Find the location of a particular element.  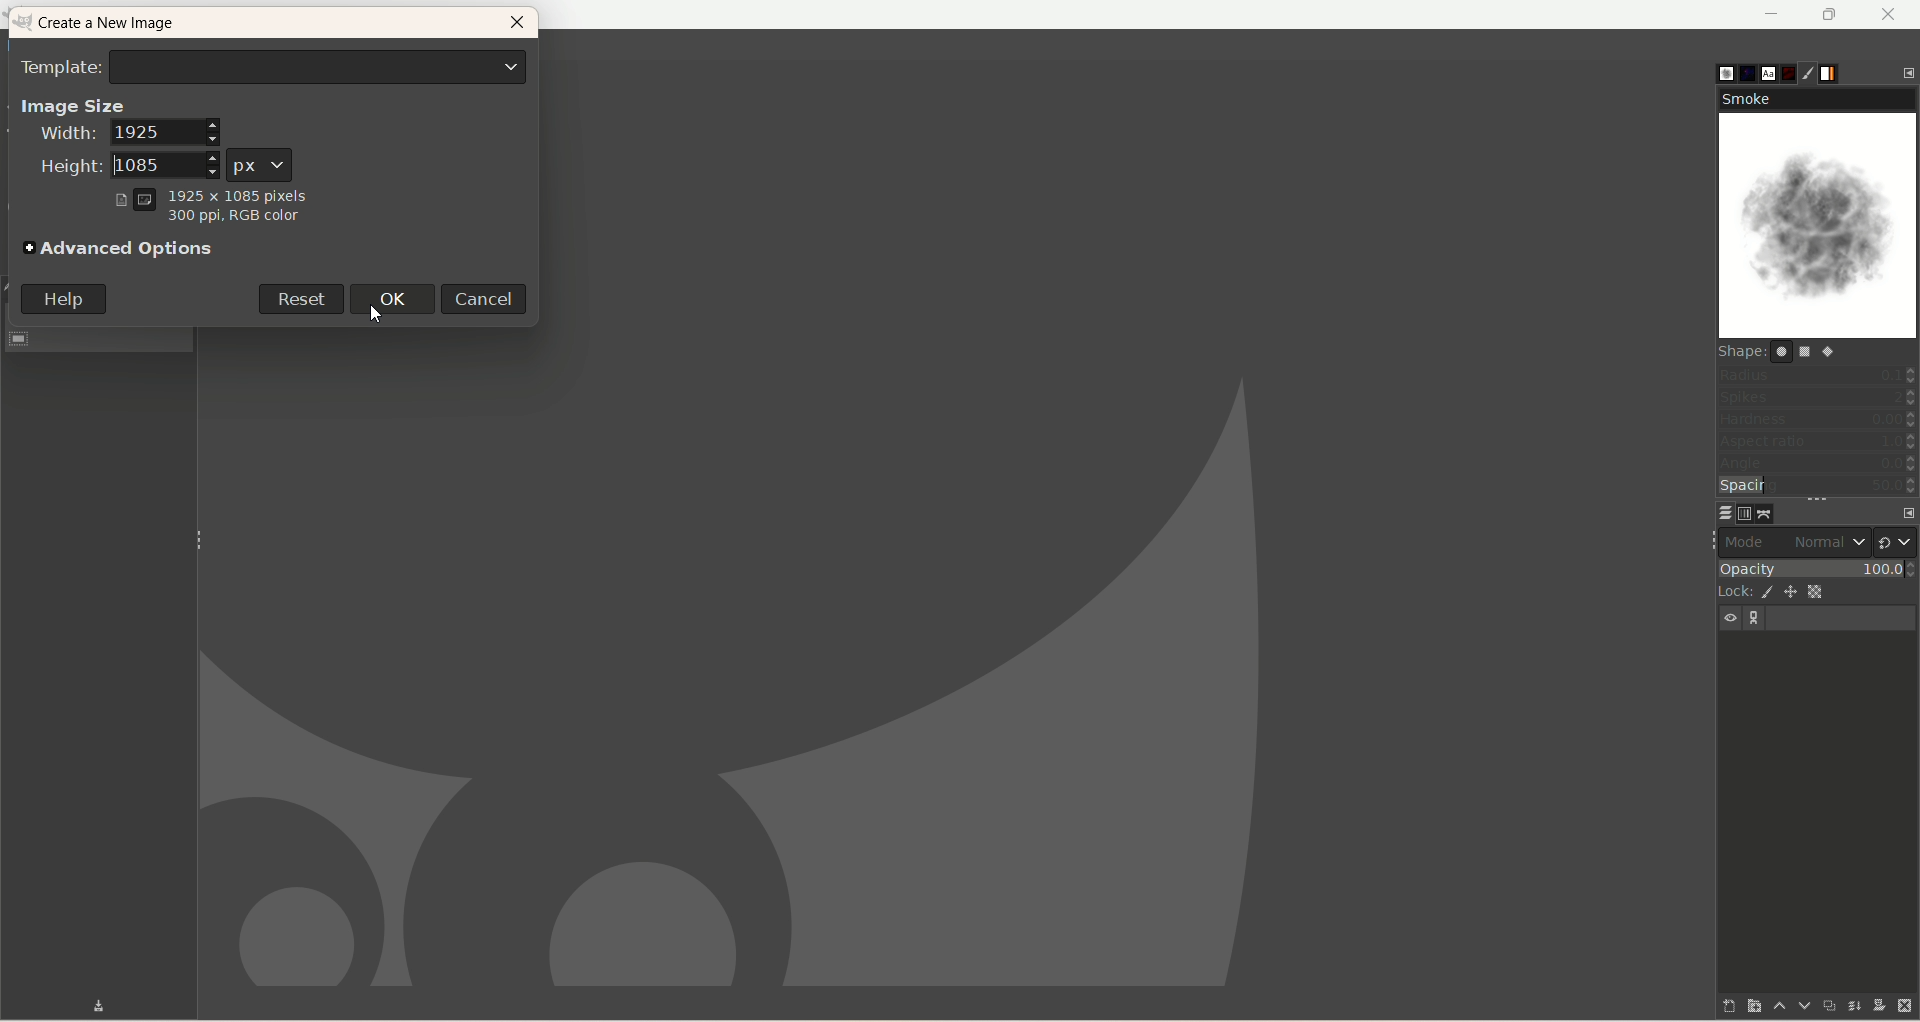

width is located at coordinates (128, 134).